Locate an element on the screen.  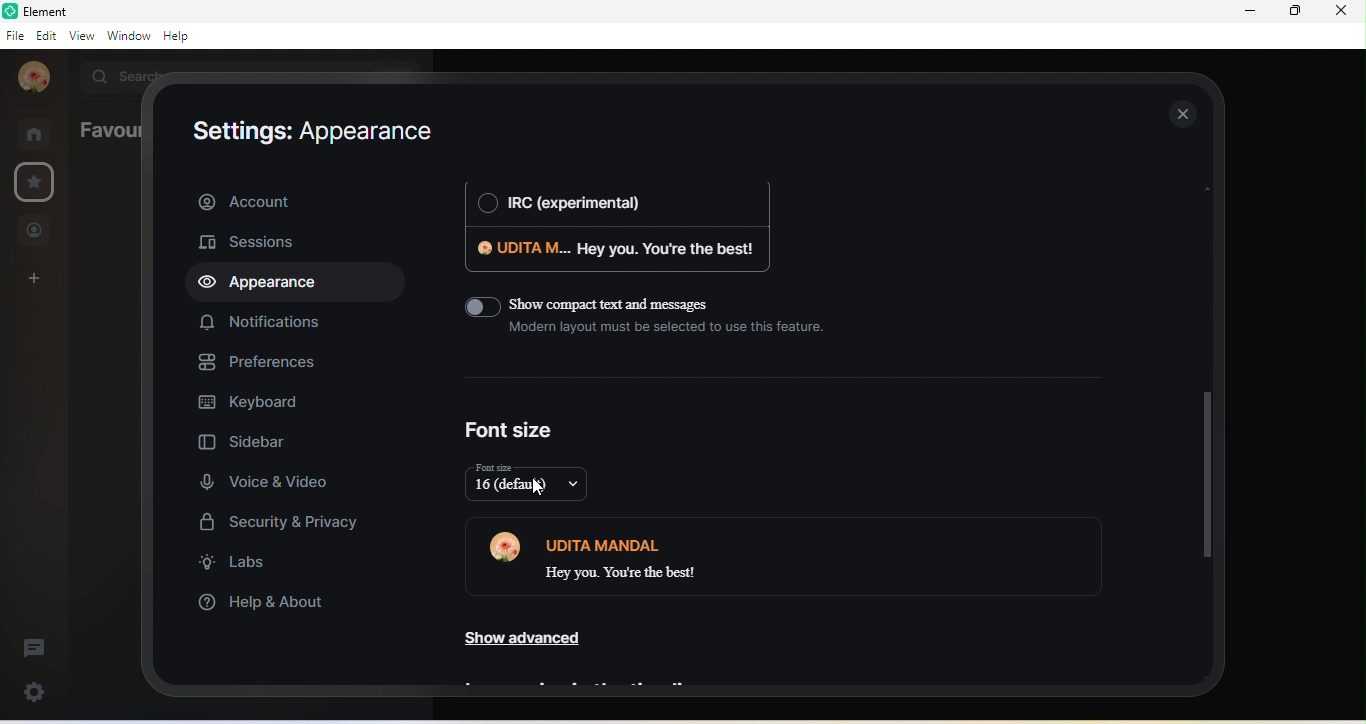
sidebar is located at coordinates (264, 439).